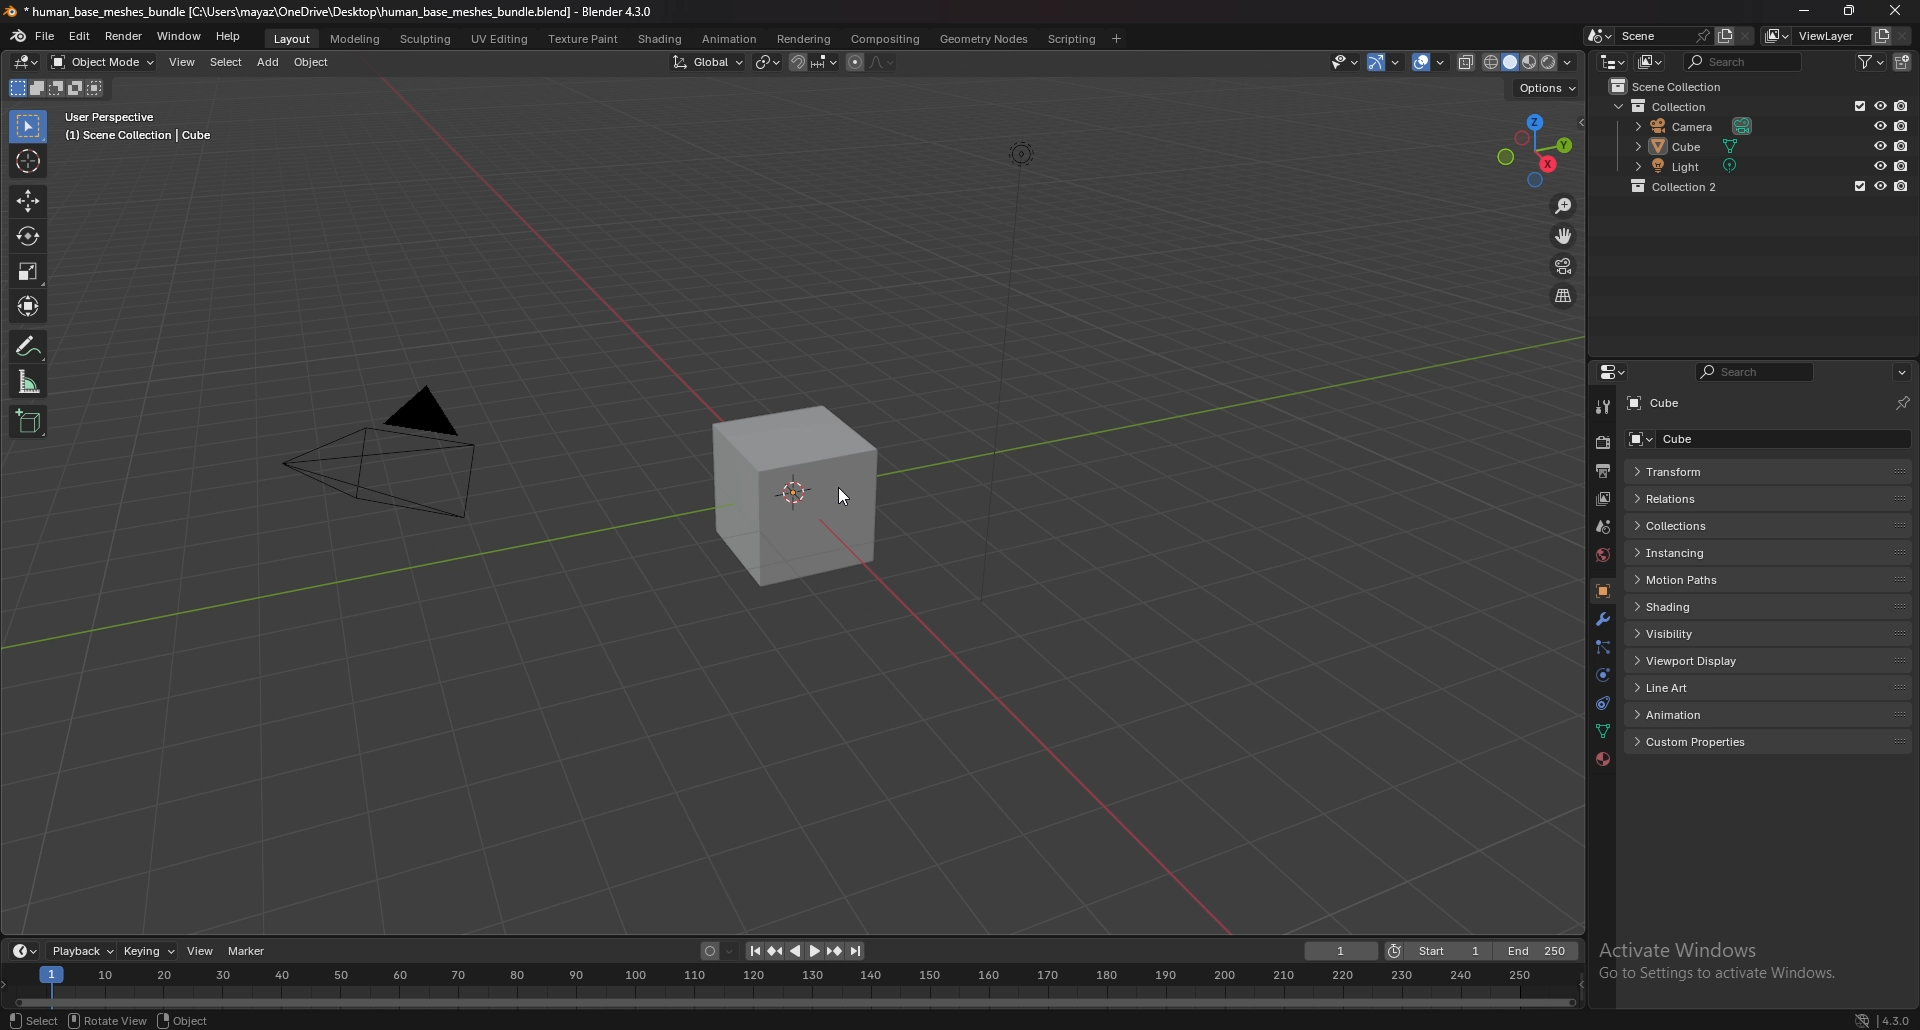 This screenshot has height=1030, width=1920. Describe the element at coordinates (1436, 951) in the screenshot. I see `start` at that location.